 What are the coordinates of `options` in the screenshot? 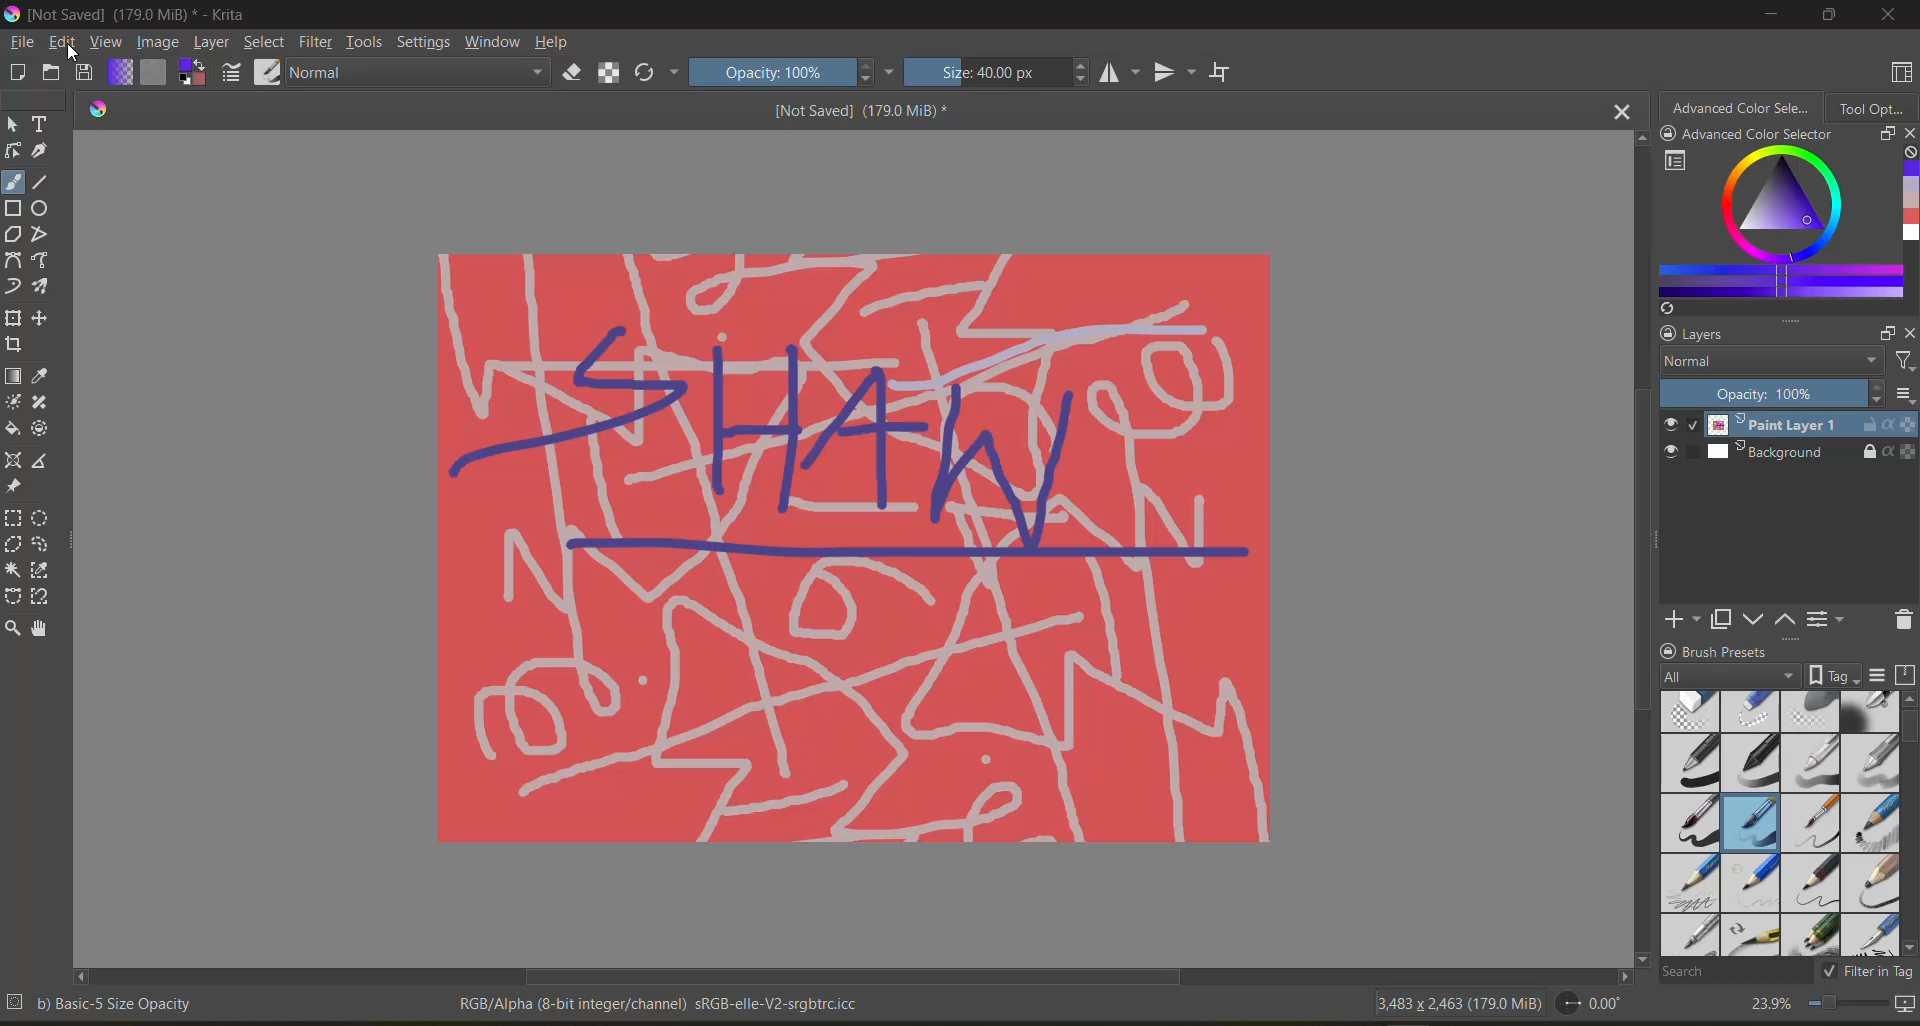 It's located at (1907, 397).